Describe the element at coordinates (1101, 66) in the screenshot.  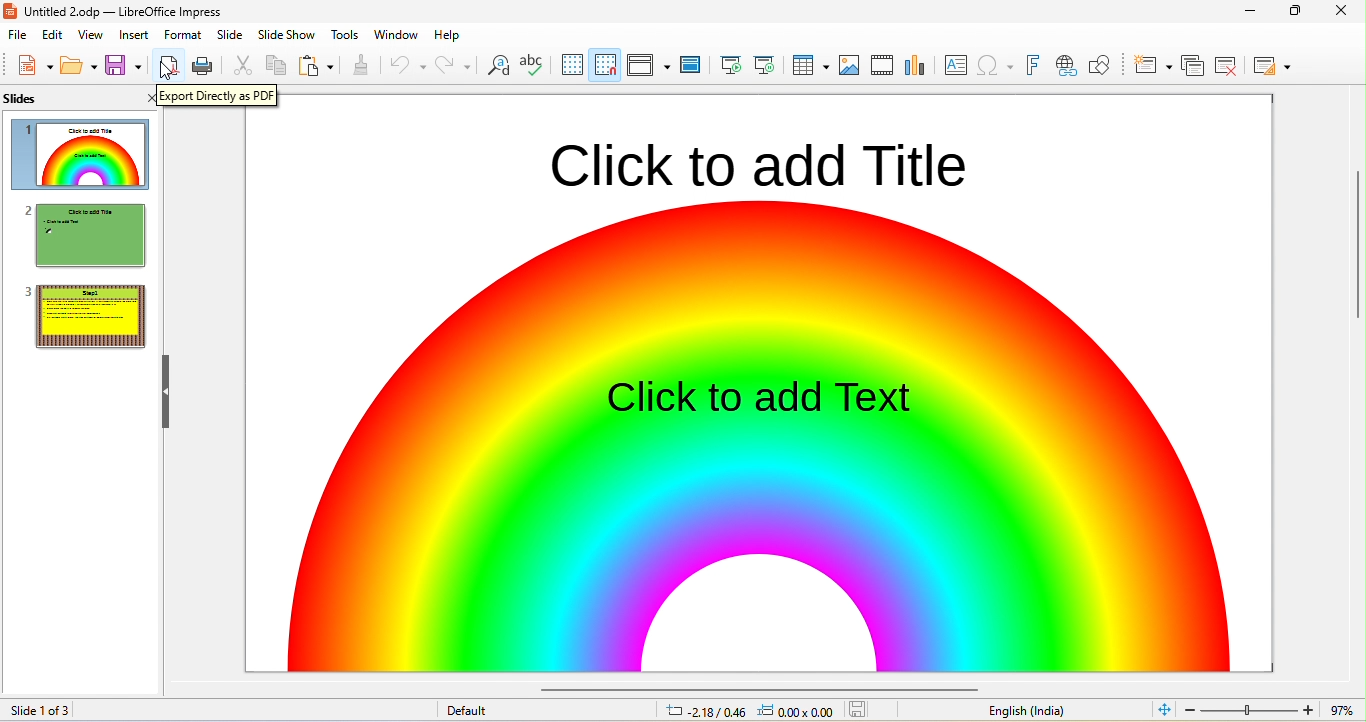
I see `show draw functions` at that location.